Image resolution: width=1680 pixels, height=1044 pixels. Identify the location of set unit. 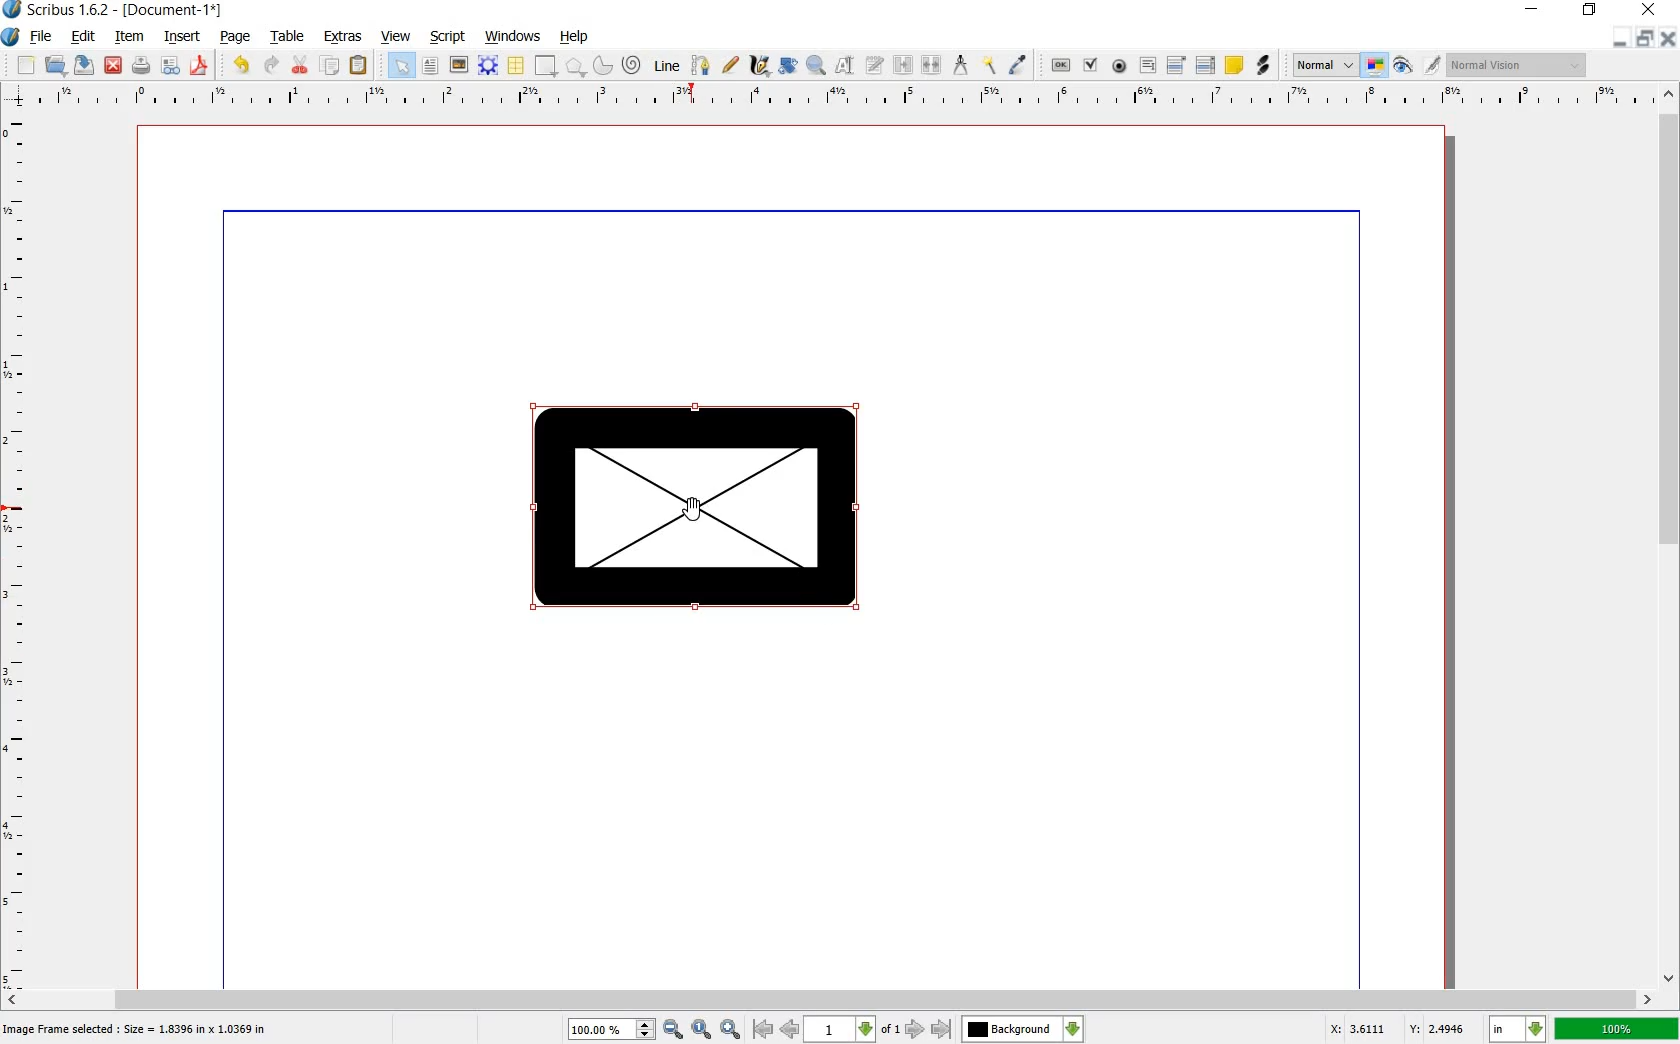
(1516, 1029).